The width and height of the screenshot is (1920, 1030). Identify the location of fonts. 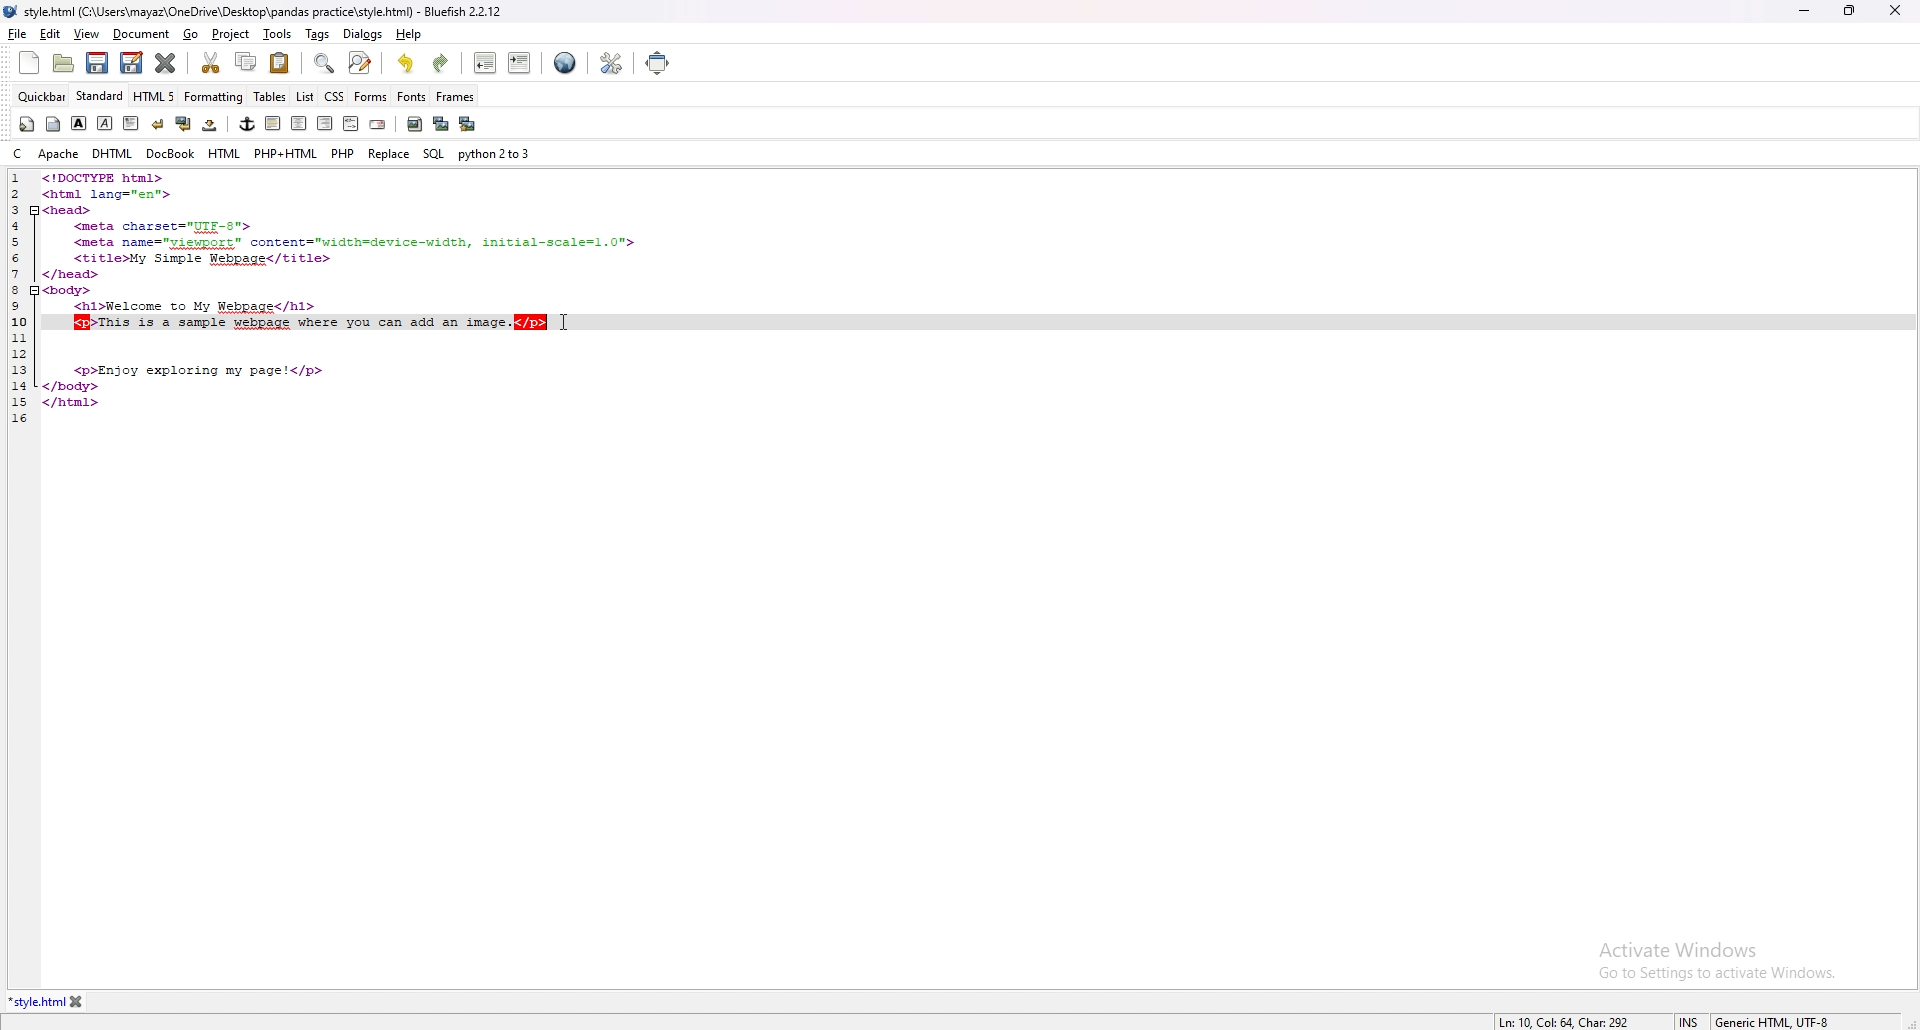
(411, 96).